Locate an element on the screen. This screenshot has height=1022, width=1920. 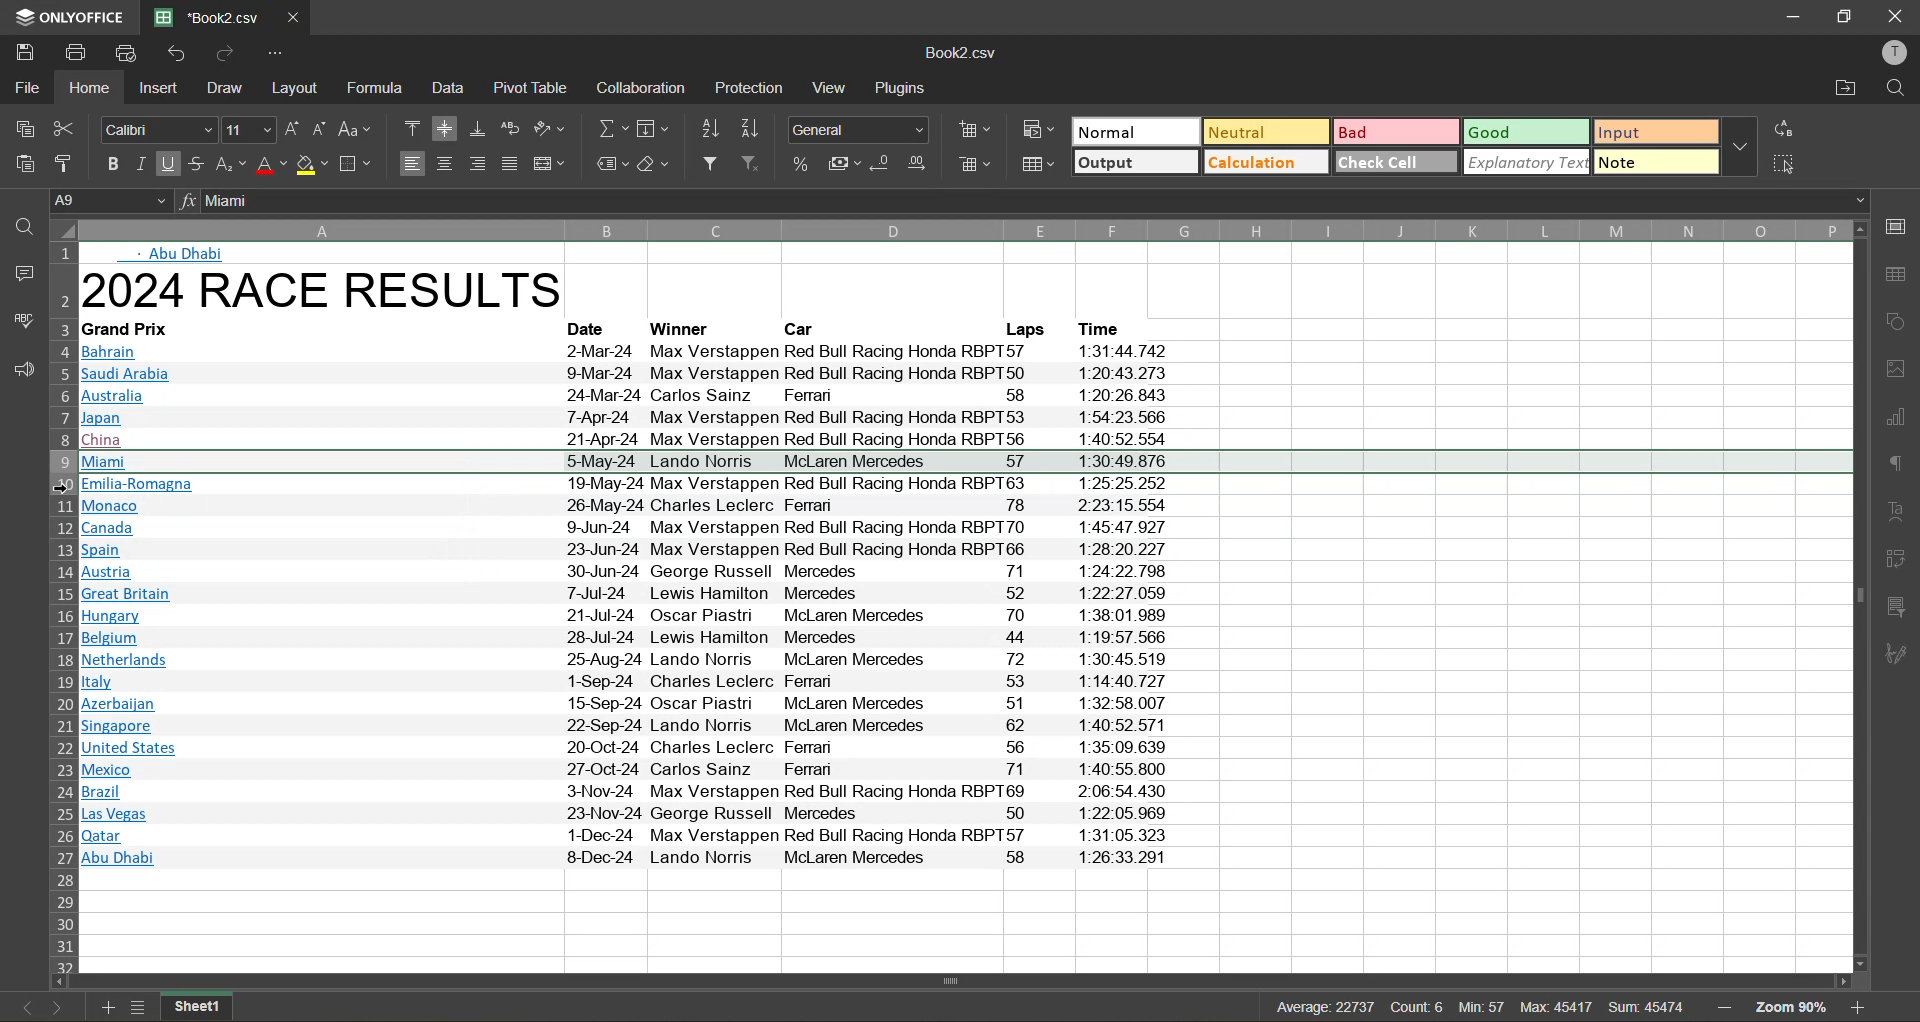
Brazil 33-Nov-24 Max Verstappen Red Bull Racing Honda RBPT69 2:06:54 430 is located at coordinates (626, 791).